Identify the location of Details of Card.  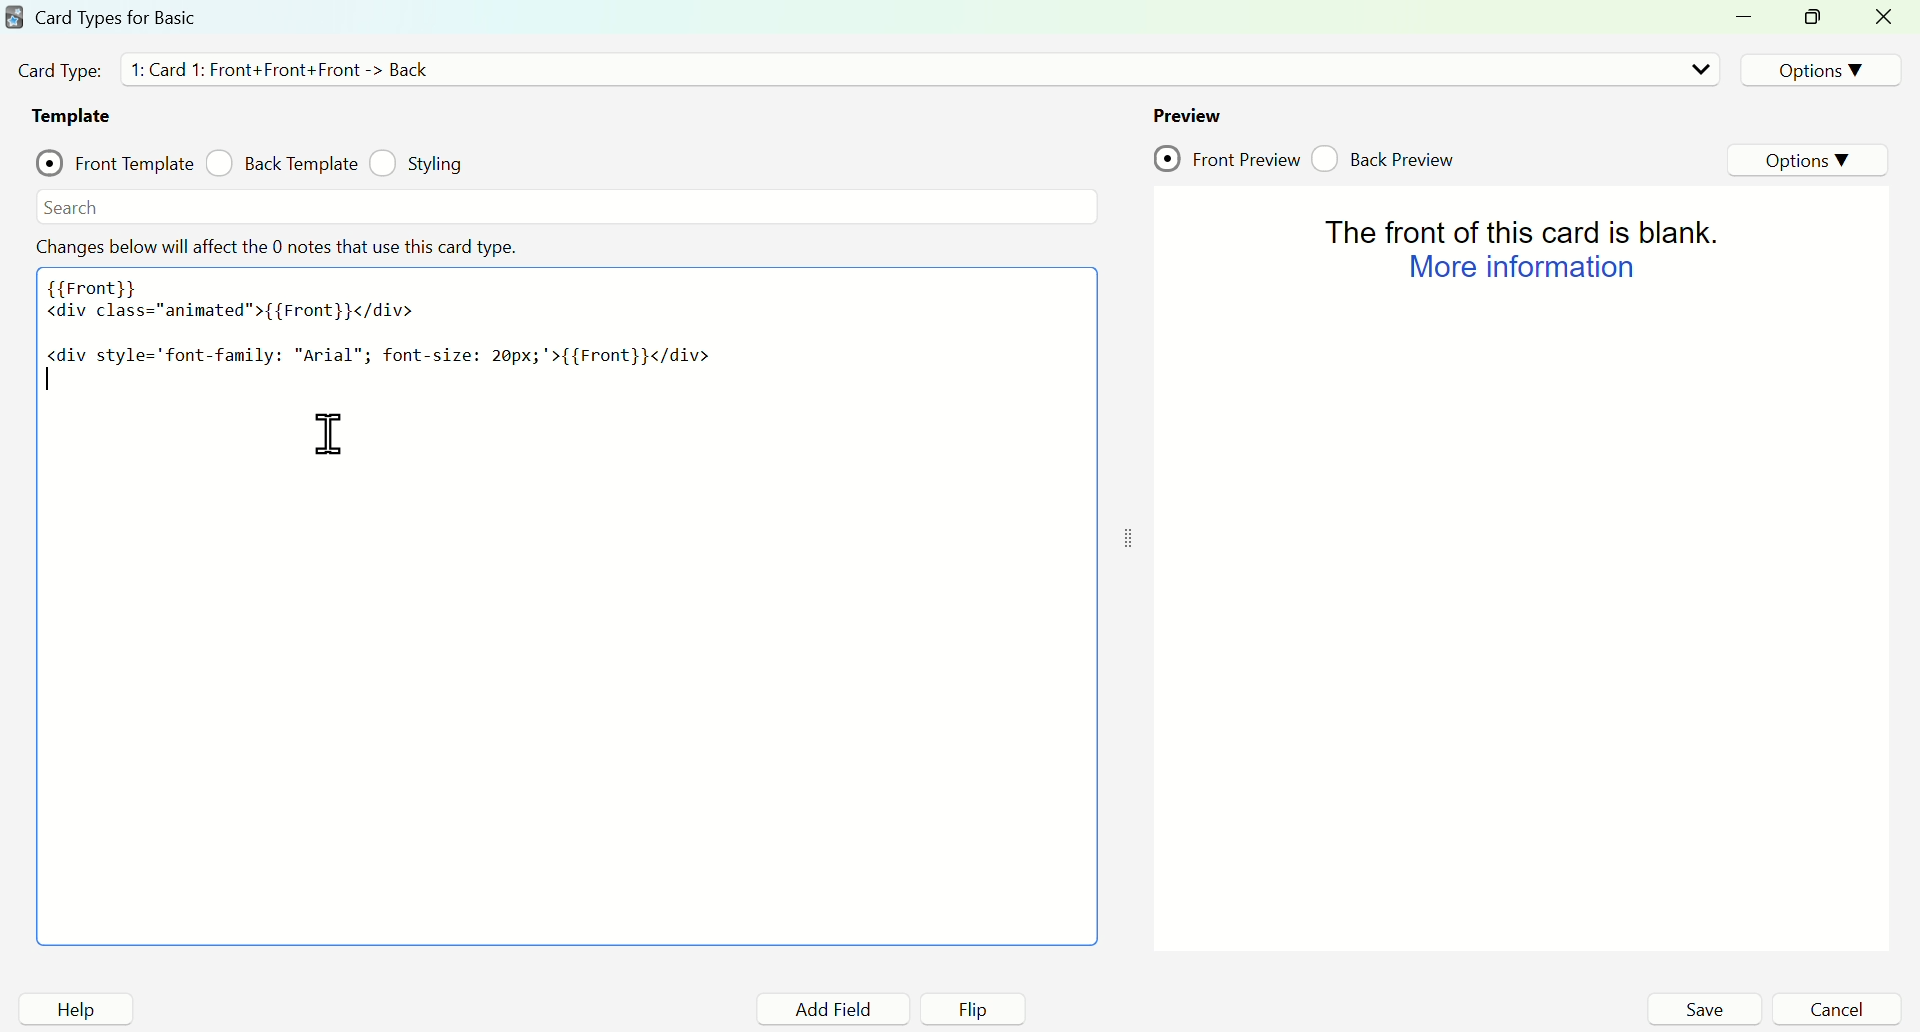
(289, 68).